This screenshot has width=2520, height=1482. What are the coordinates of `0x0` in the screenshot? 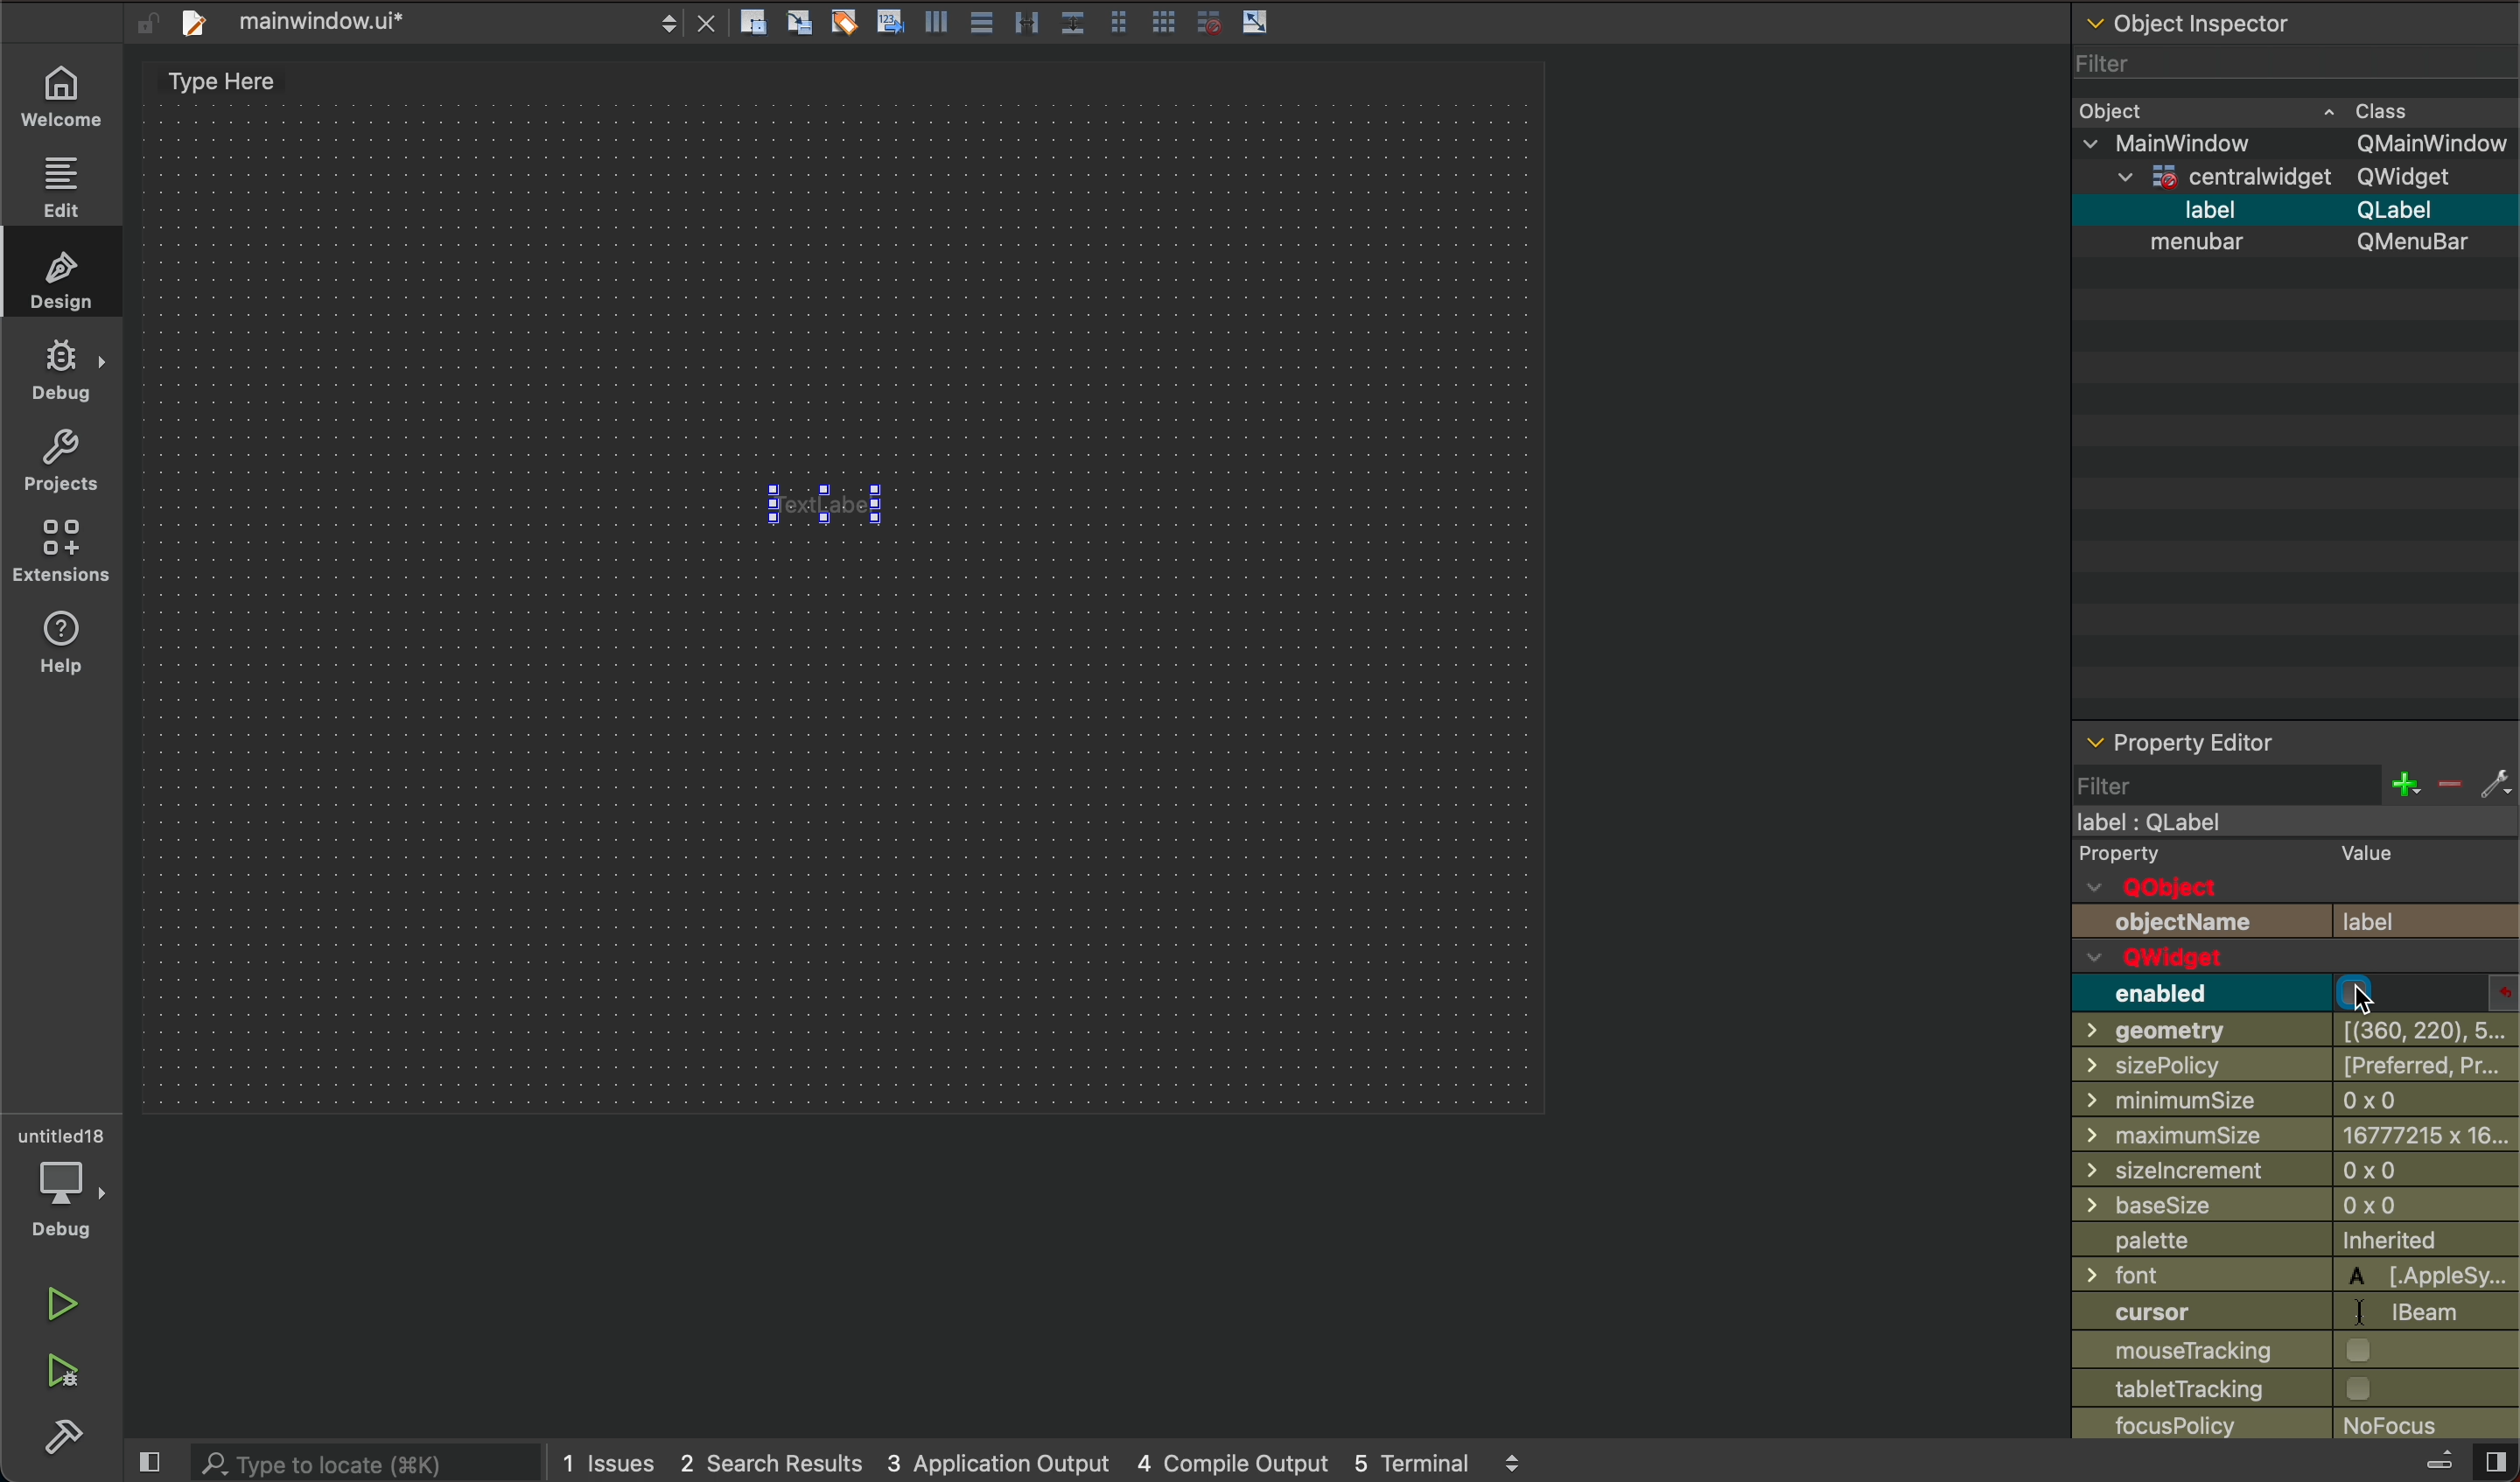 It's located at (2408, 1206).